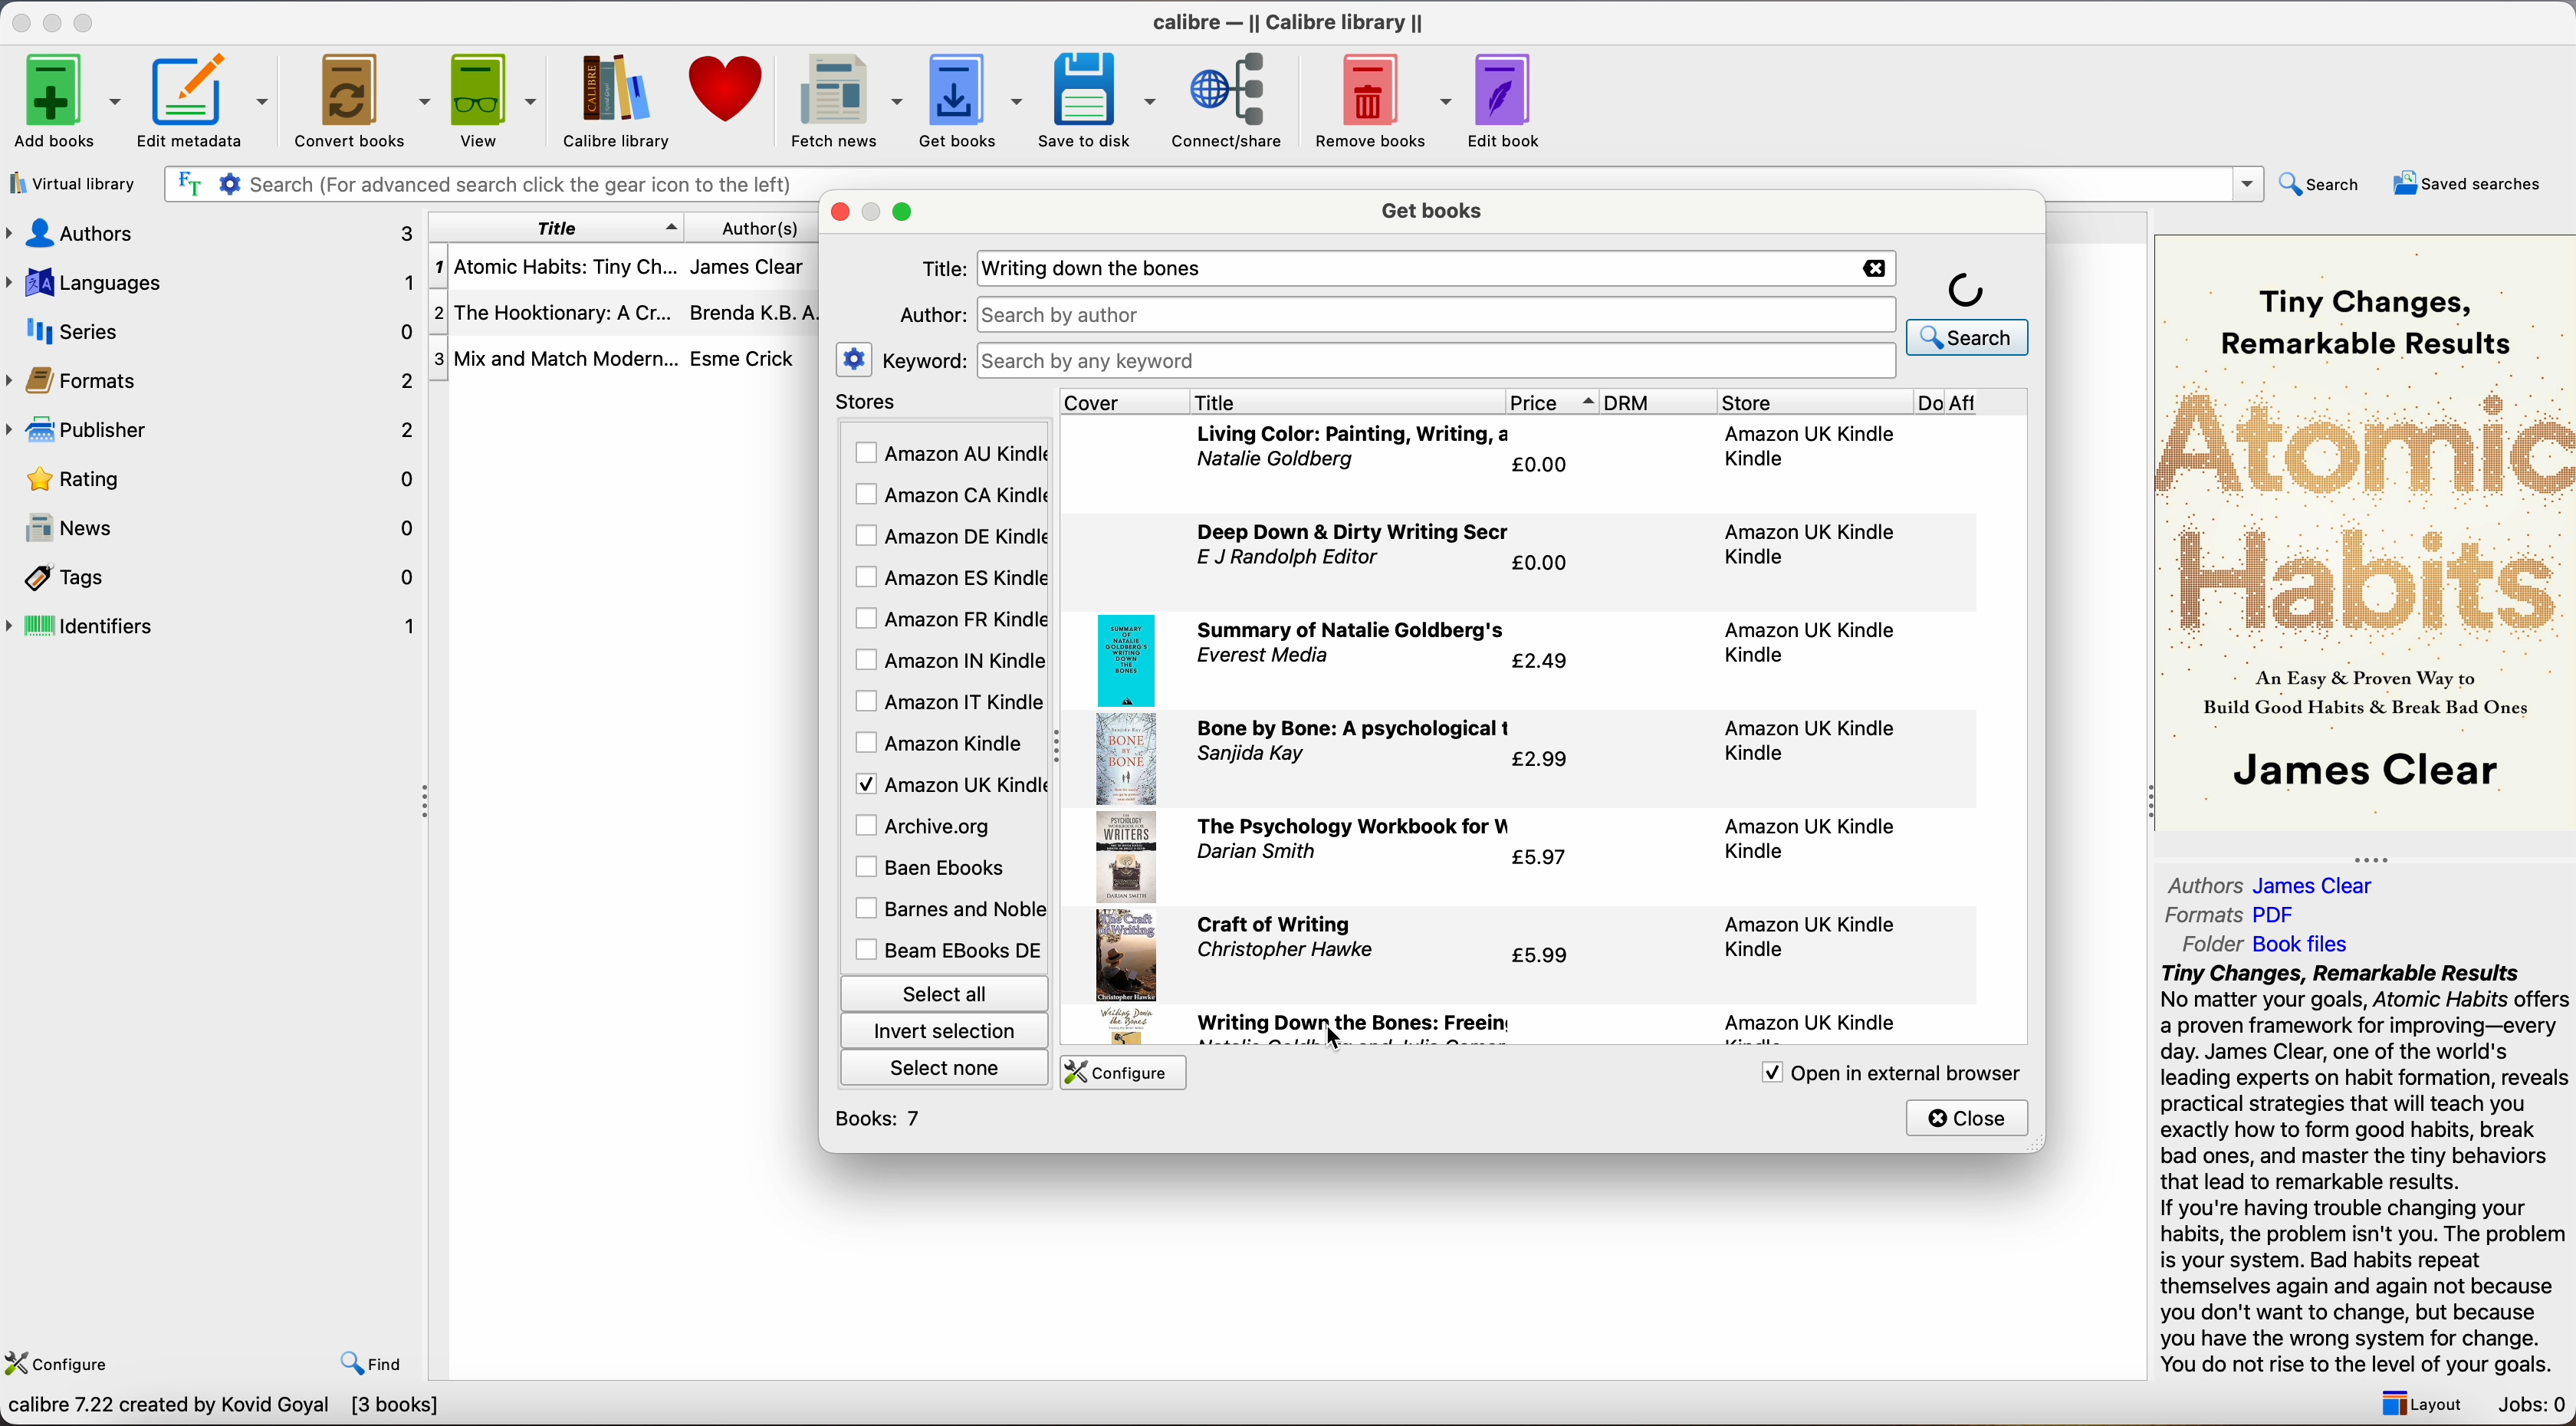  What do you see at coordinates (1802, 839) in the screenshot?
I see `amazon UK kindle` at bounding box center [1802, 839].